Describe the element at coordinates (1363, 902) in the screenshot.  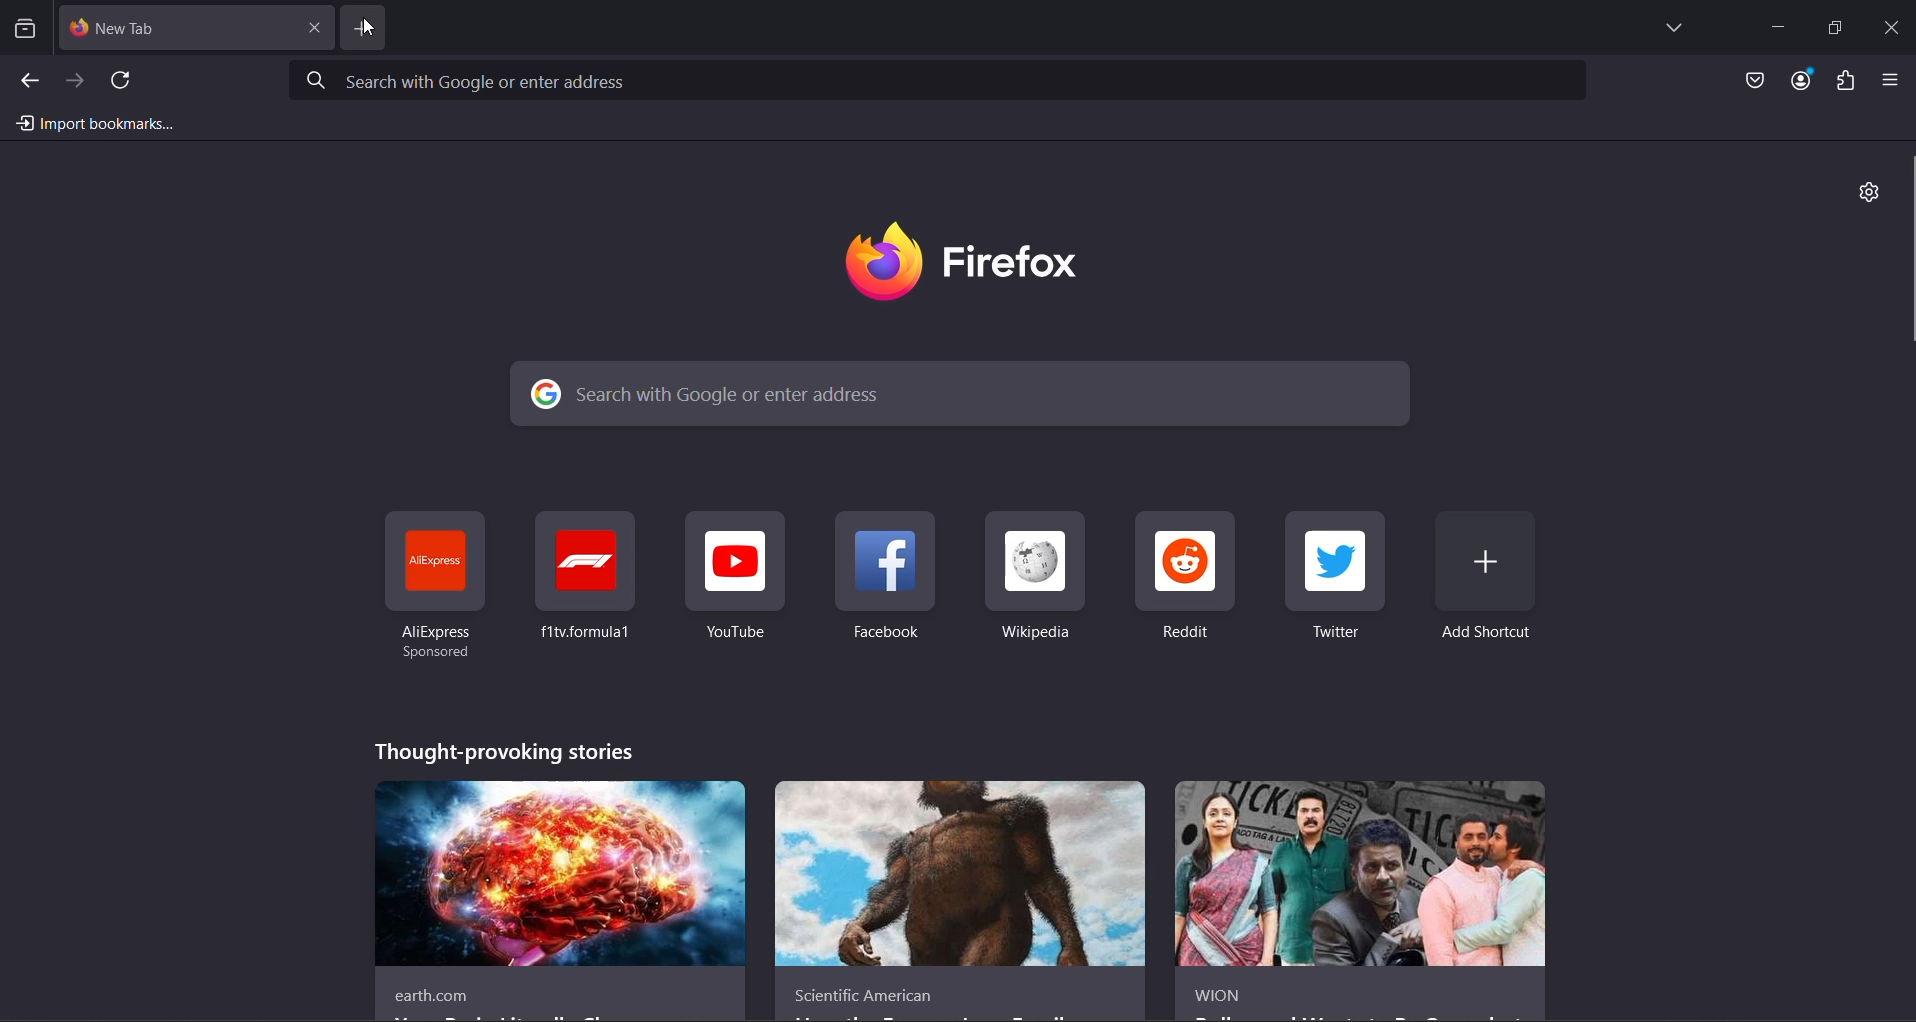
I see `story` at that location.